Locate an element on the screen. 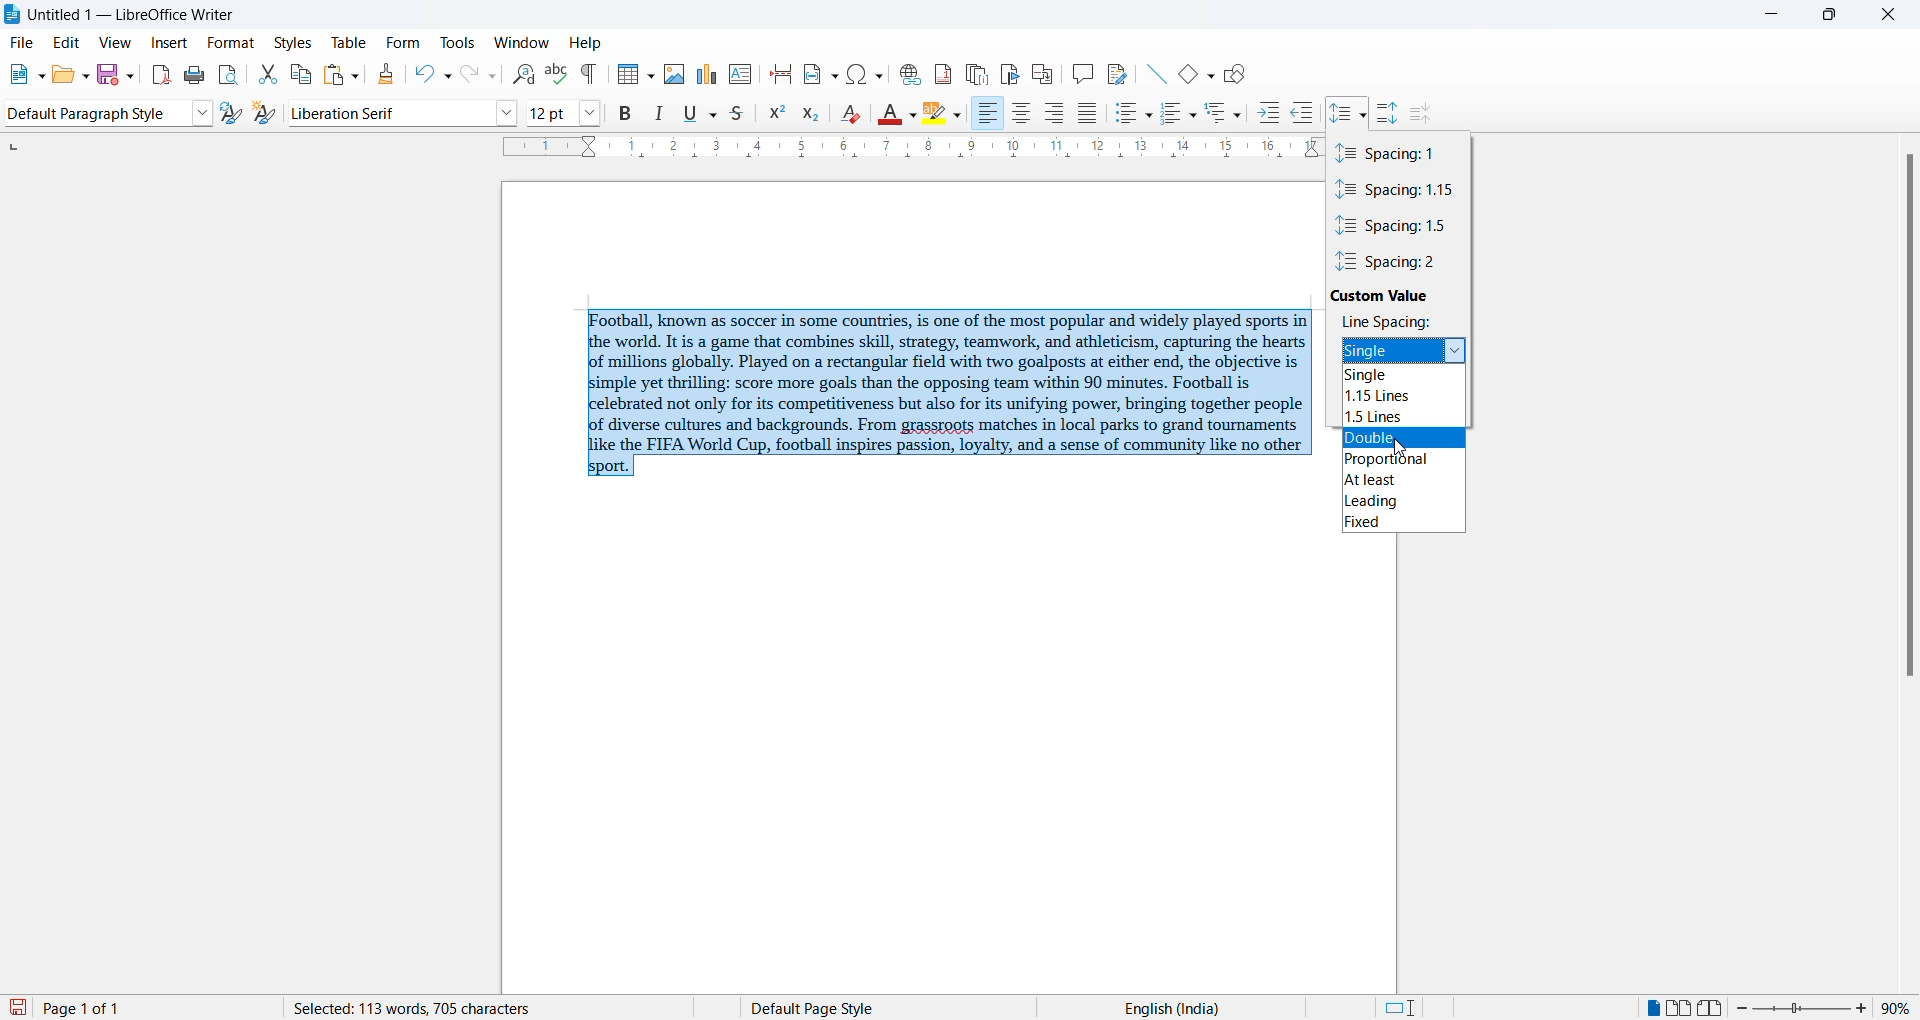  find and replace is located at coordinates (524, 74).